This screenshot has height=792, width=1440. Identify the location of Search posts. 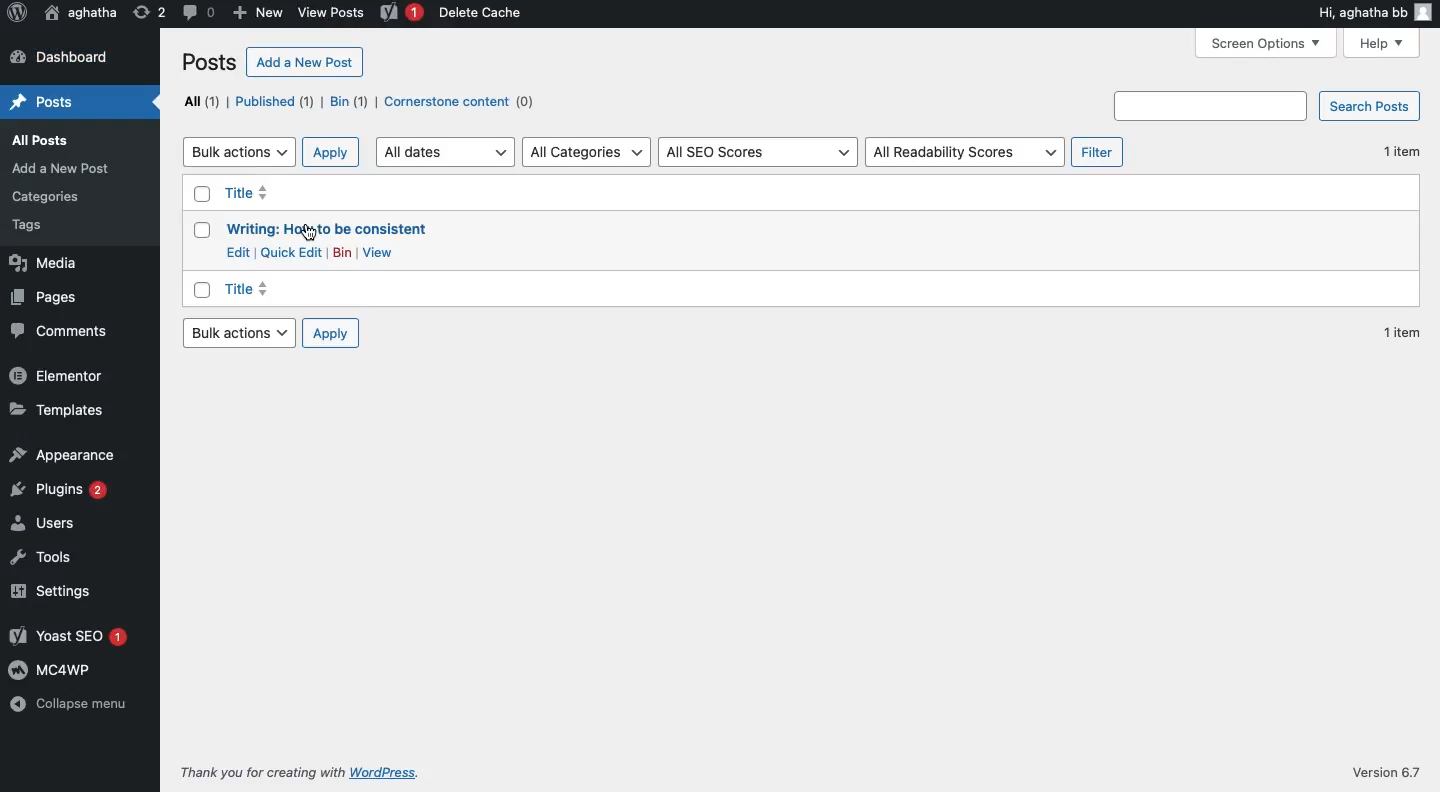
(1262, 105).